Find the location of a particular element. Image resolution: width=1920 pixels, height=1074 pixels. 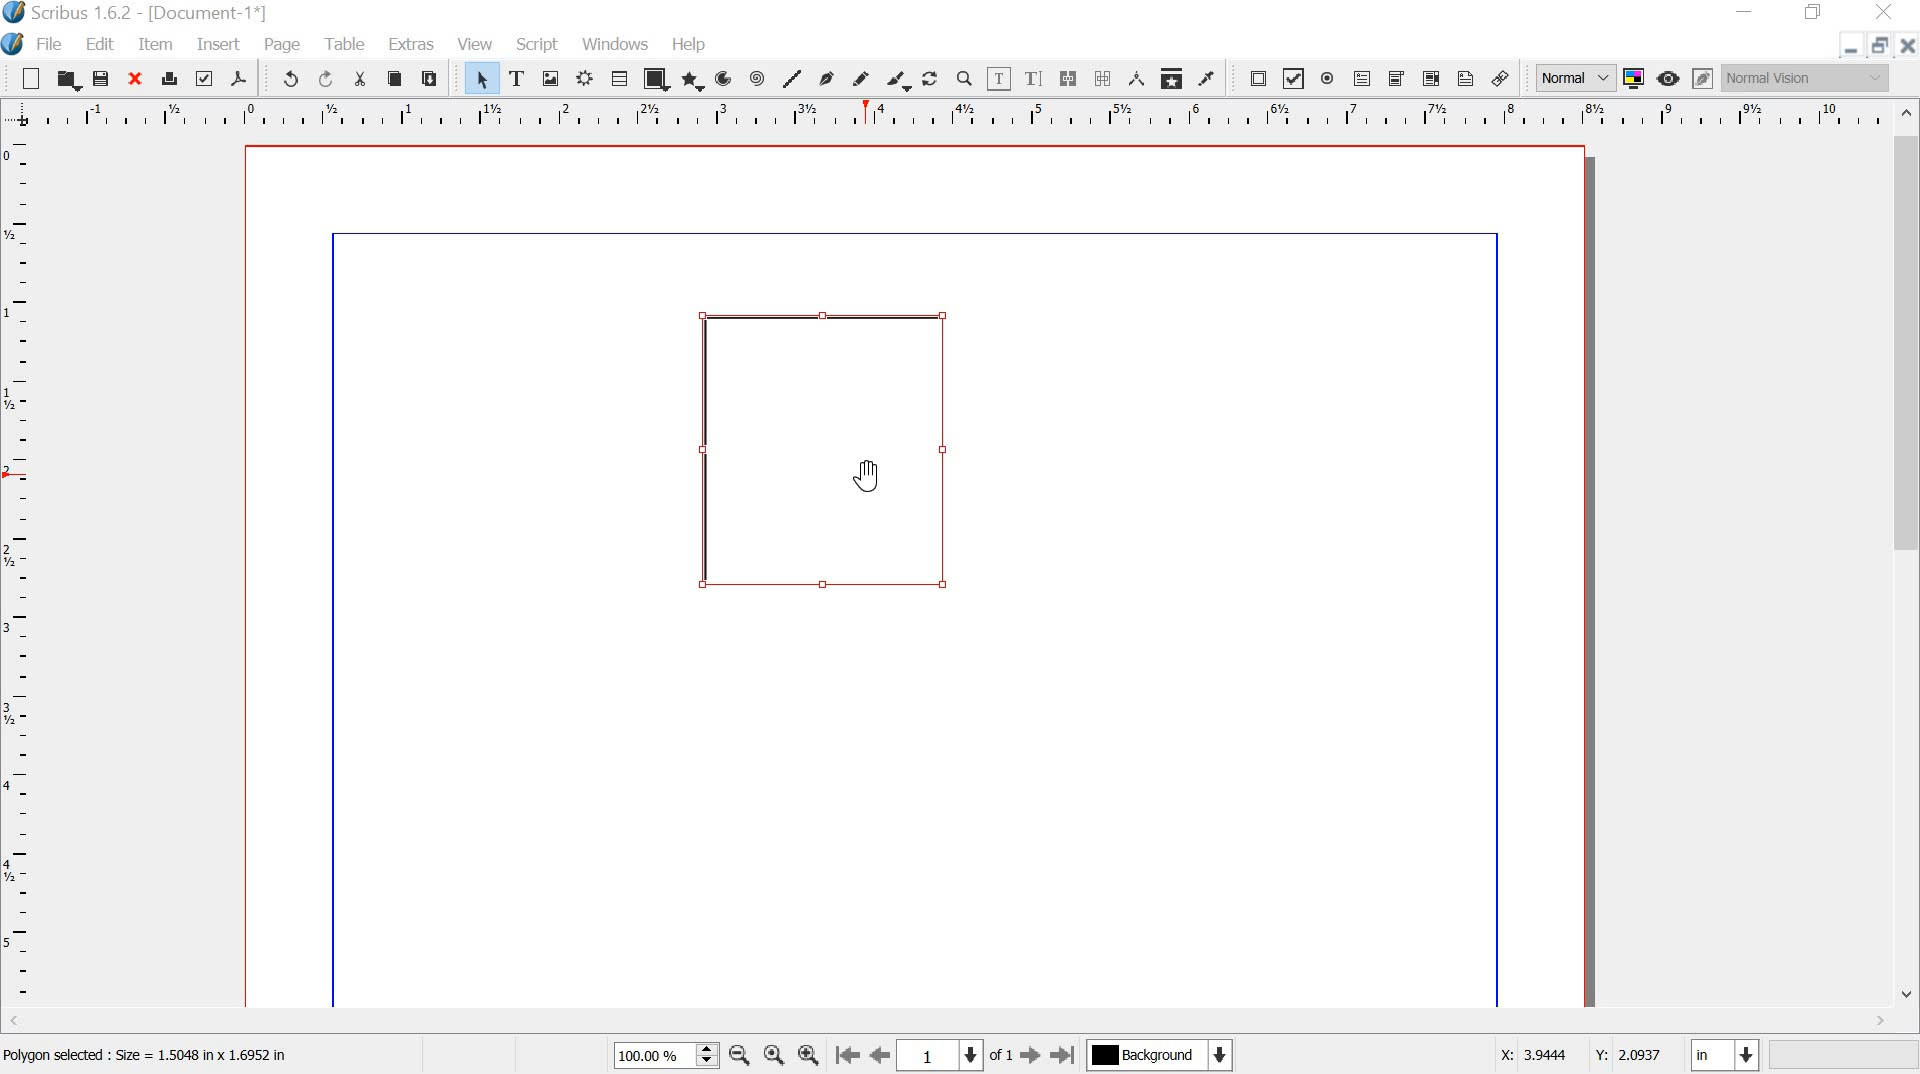

polygon is located at coordinates (693, 81).